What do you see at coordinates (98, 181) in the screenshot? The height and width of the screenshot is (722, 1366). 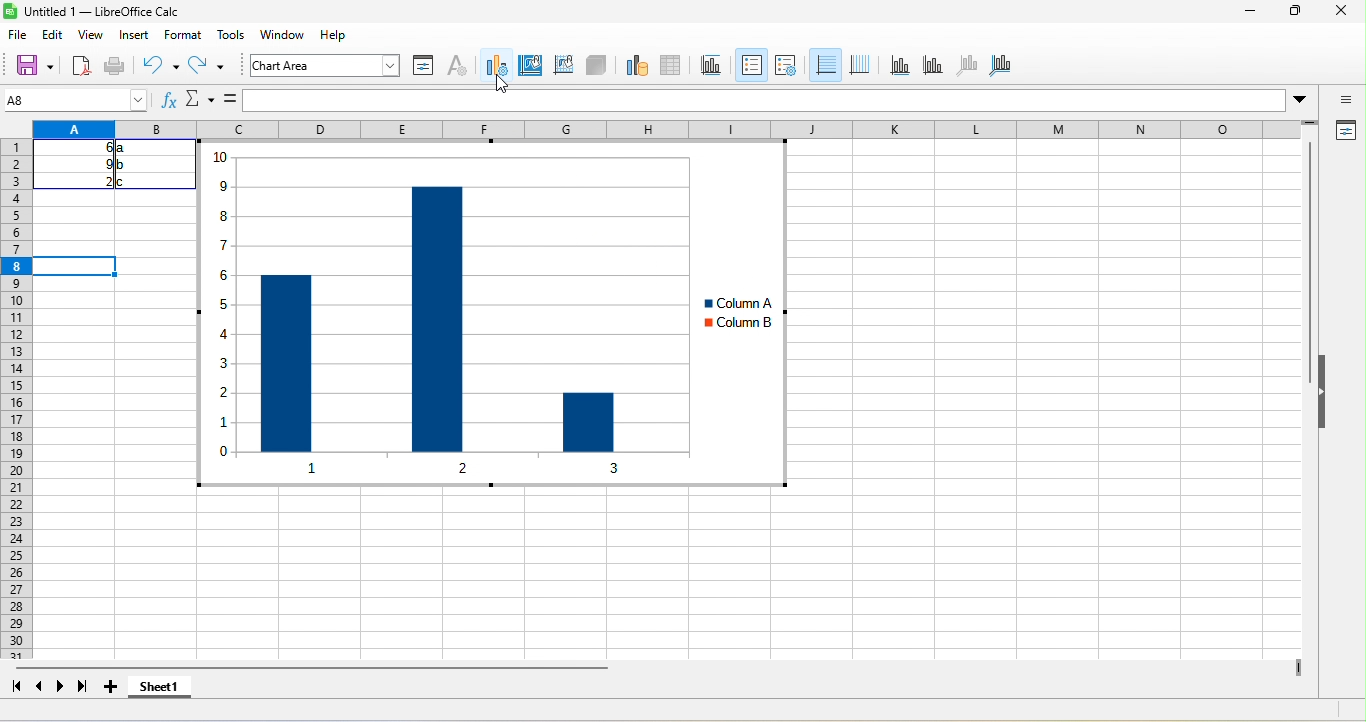 I see `2` at bounding box center [98, 181].